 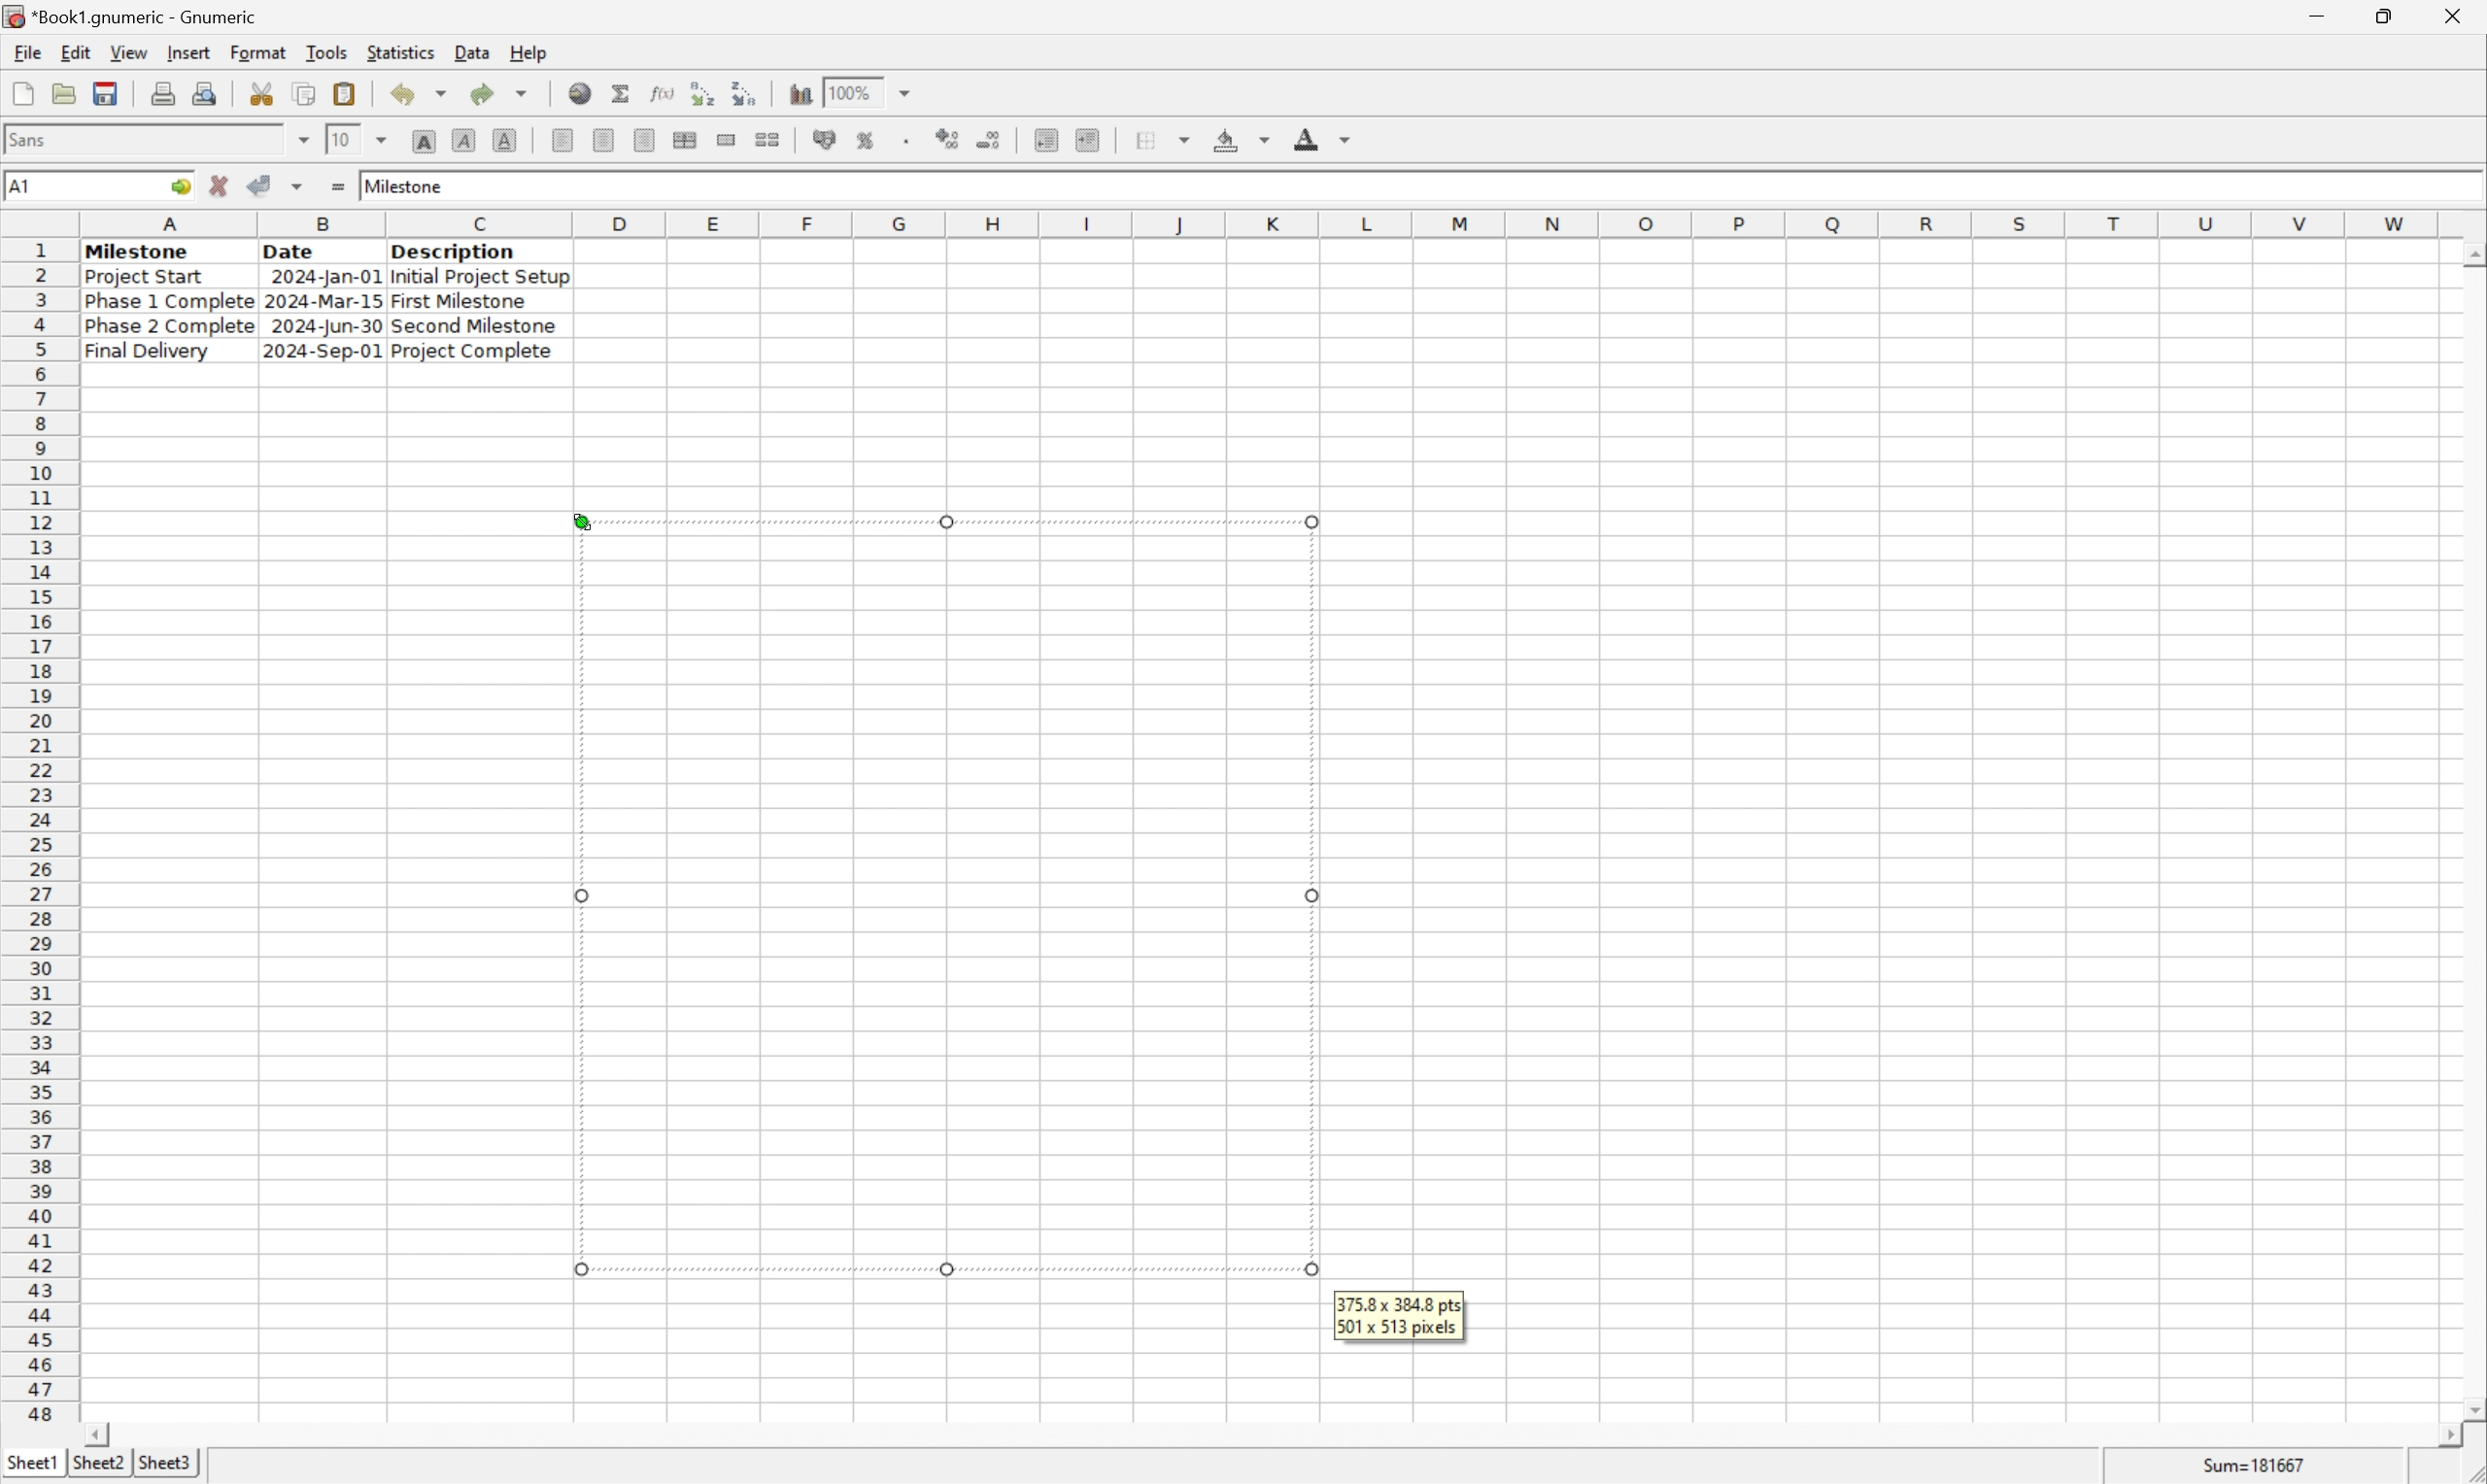 I want to click on save current workbook, so click(x=106, y=95).